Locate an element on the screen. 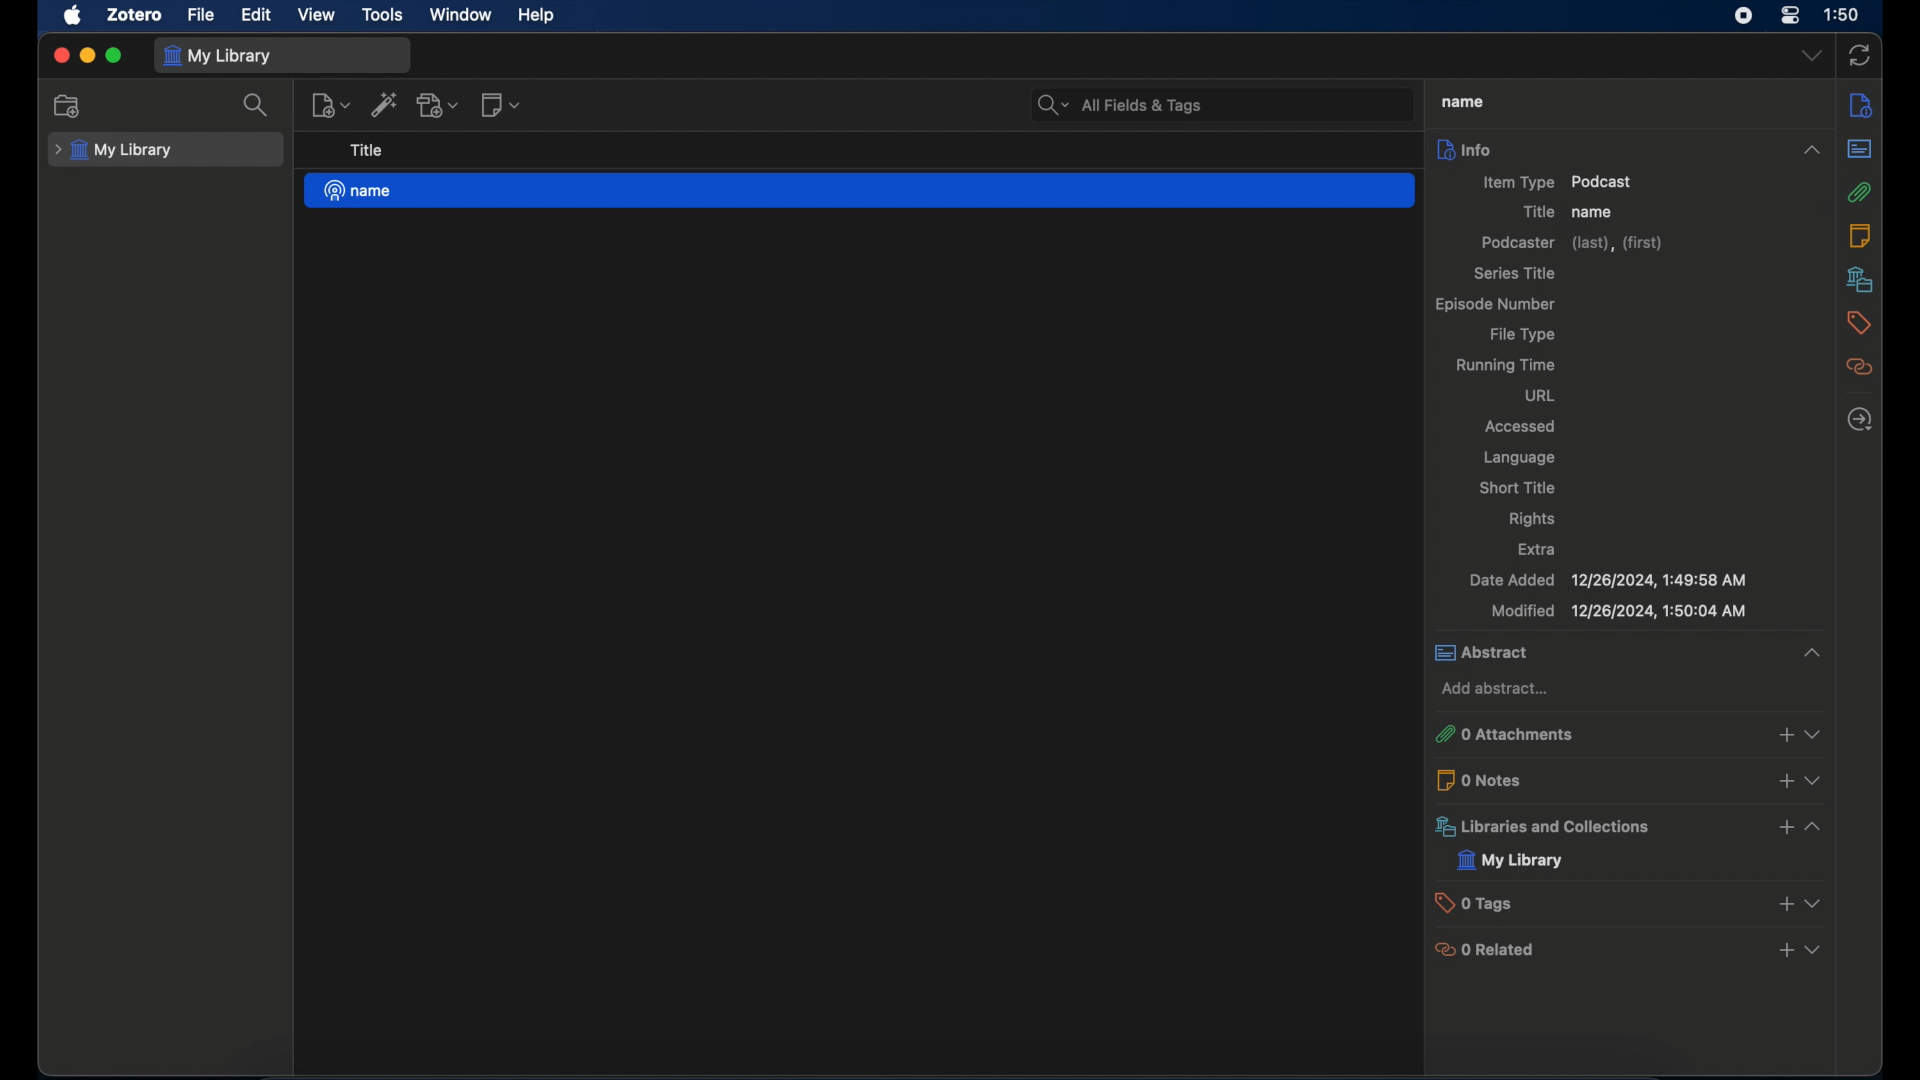  tools is located at coordinates (384, 15).